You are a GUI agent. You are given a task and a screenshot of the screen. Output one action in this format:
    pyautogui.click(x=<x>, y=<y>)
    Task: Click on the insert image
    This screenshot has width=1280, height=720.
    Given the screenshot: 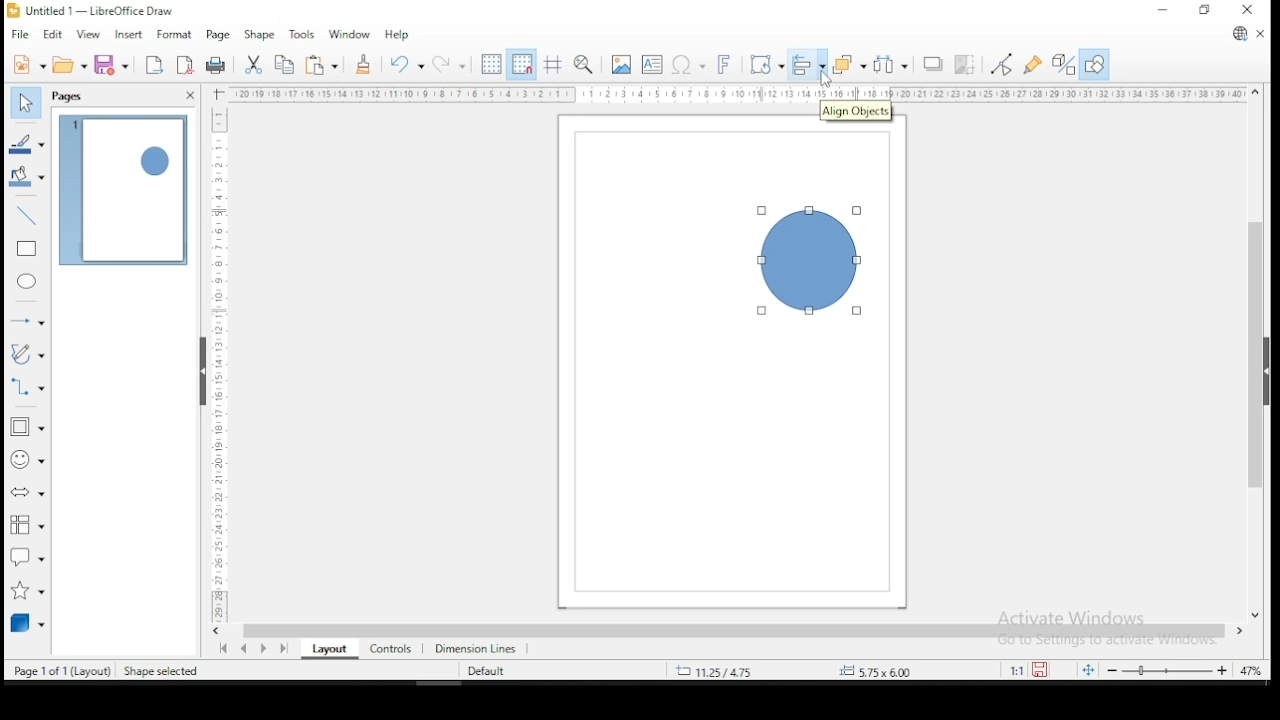 What is the action you would take?
    pyautogui.click(x=620, y=65)
    